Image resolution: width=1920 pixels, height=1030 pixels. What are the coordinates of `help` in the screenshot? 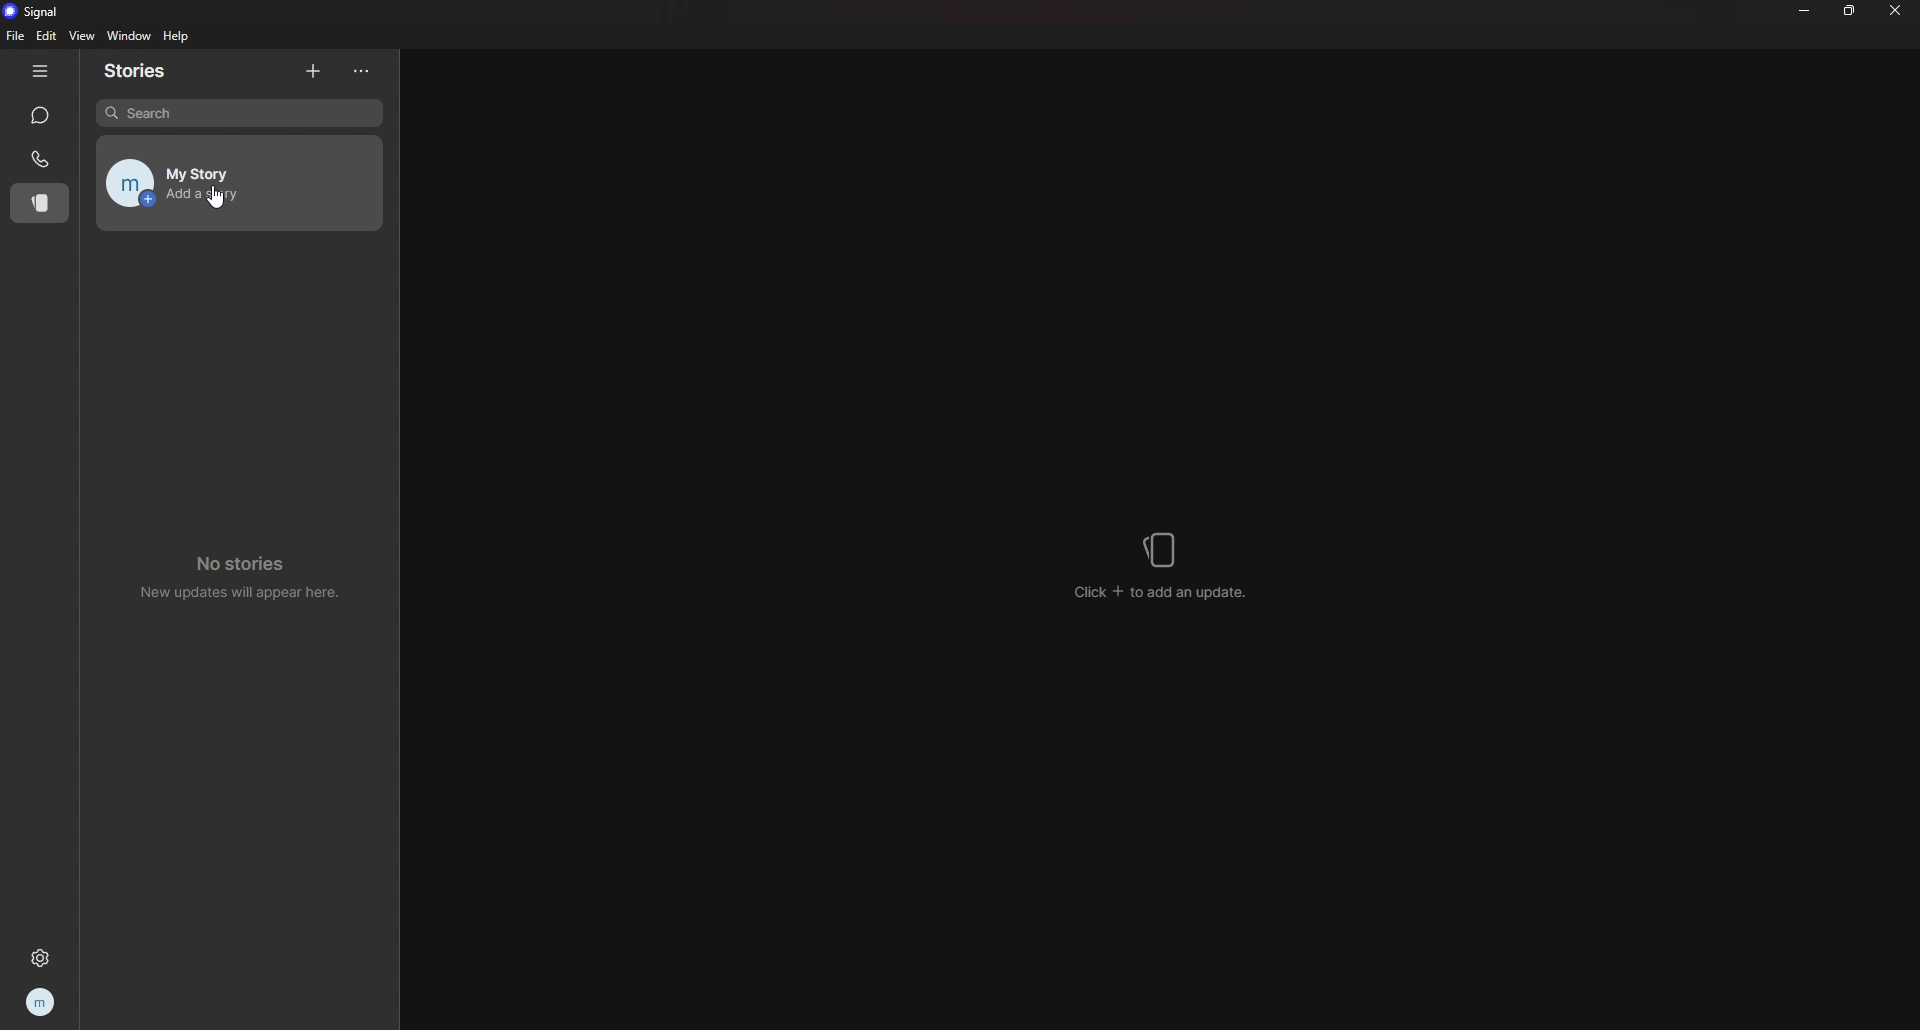 It's located at (178, 36).